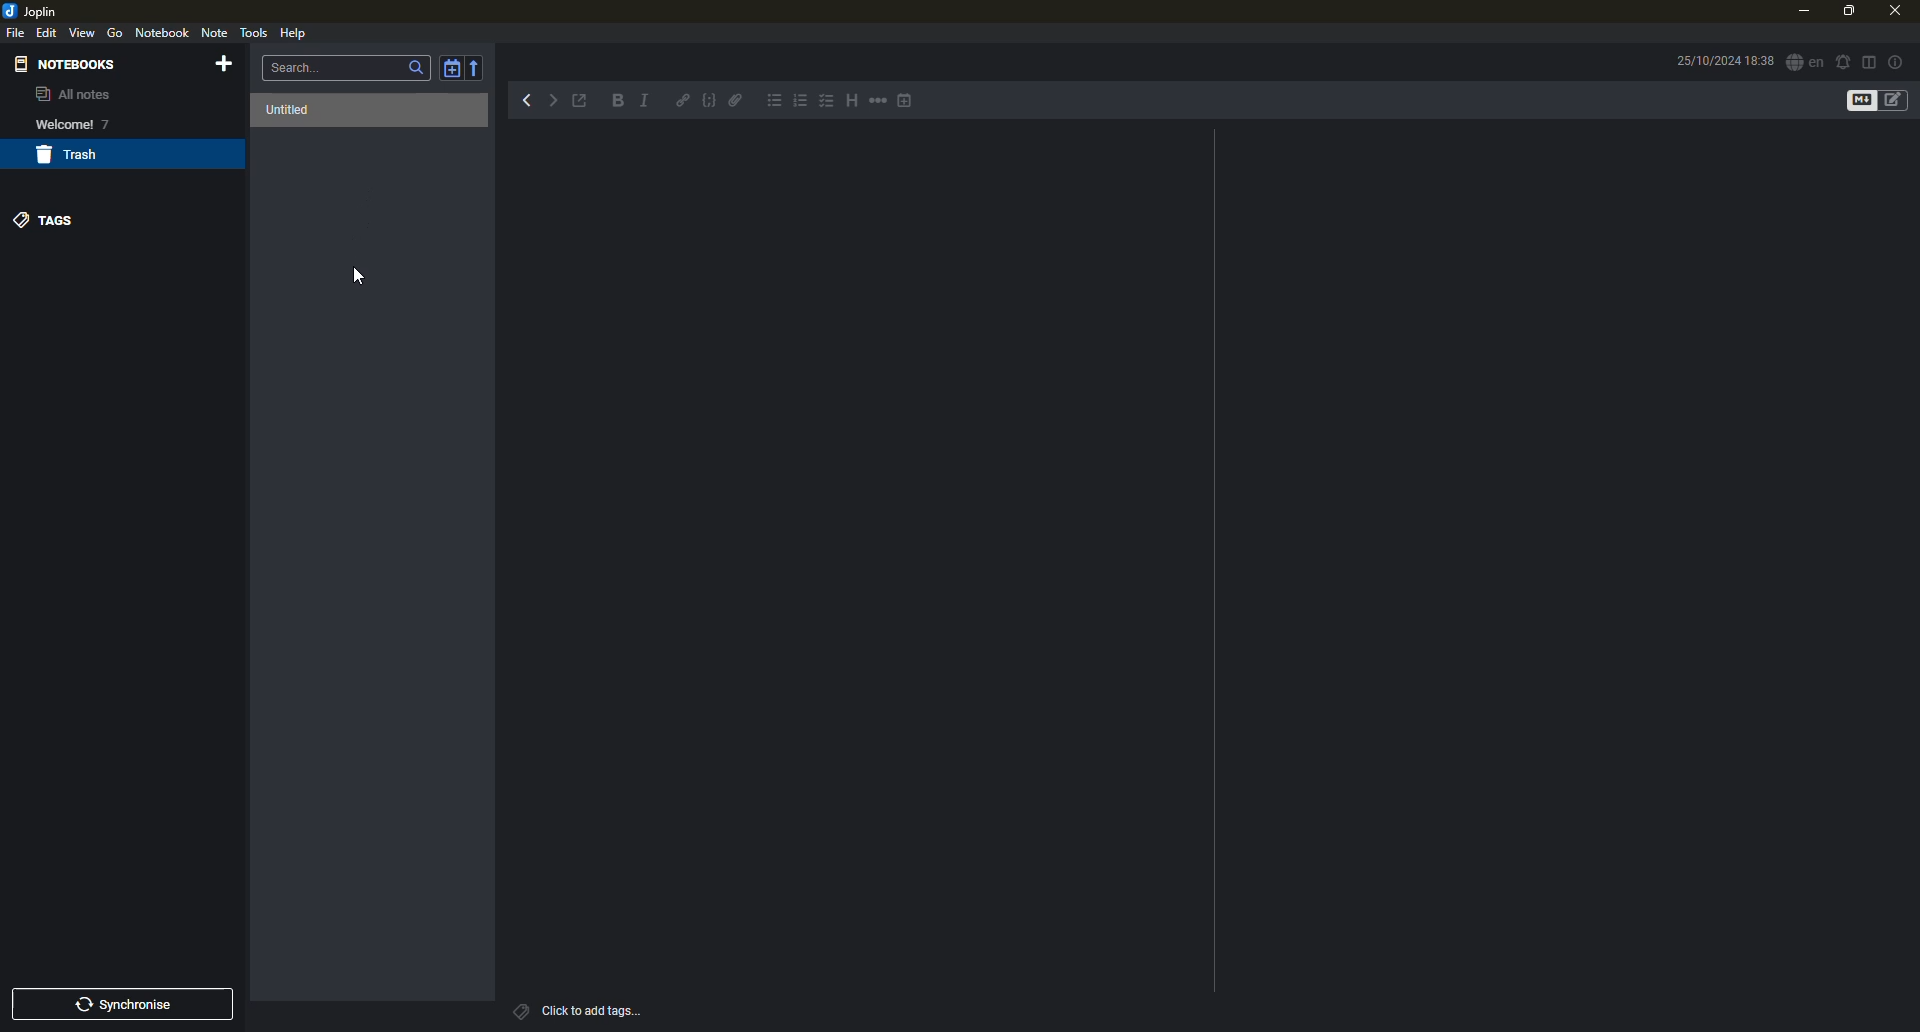 The width and height of the screenshot is (1920, 1032). I want to click on attach file, so click(738, 104).